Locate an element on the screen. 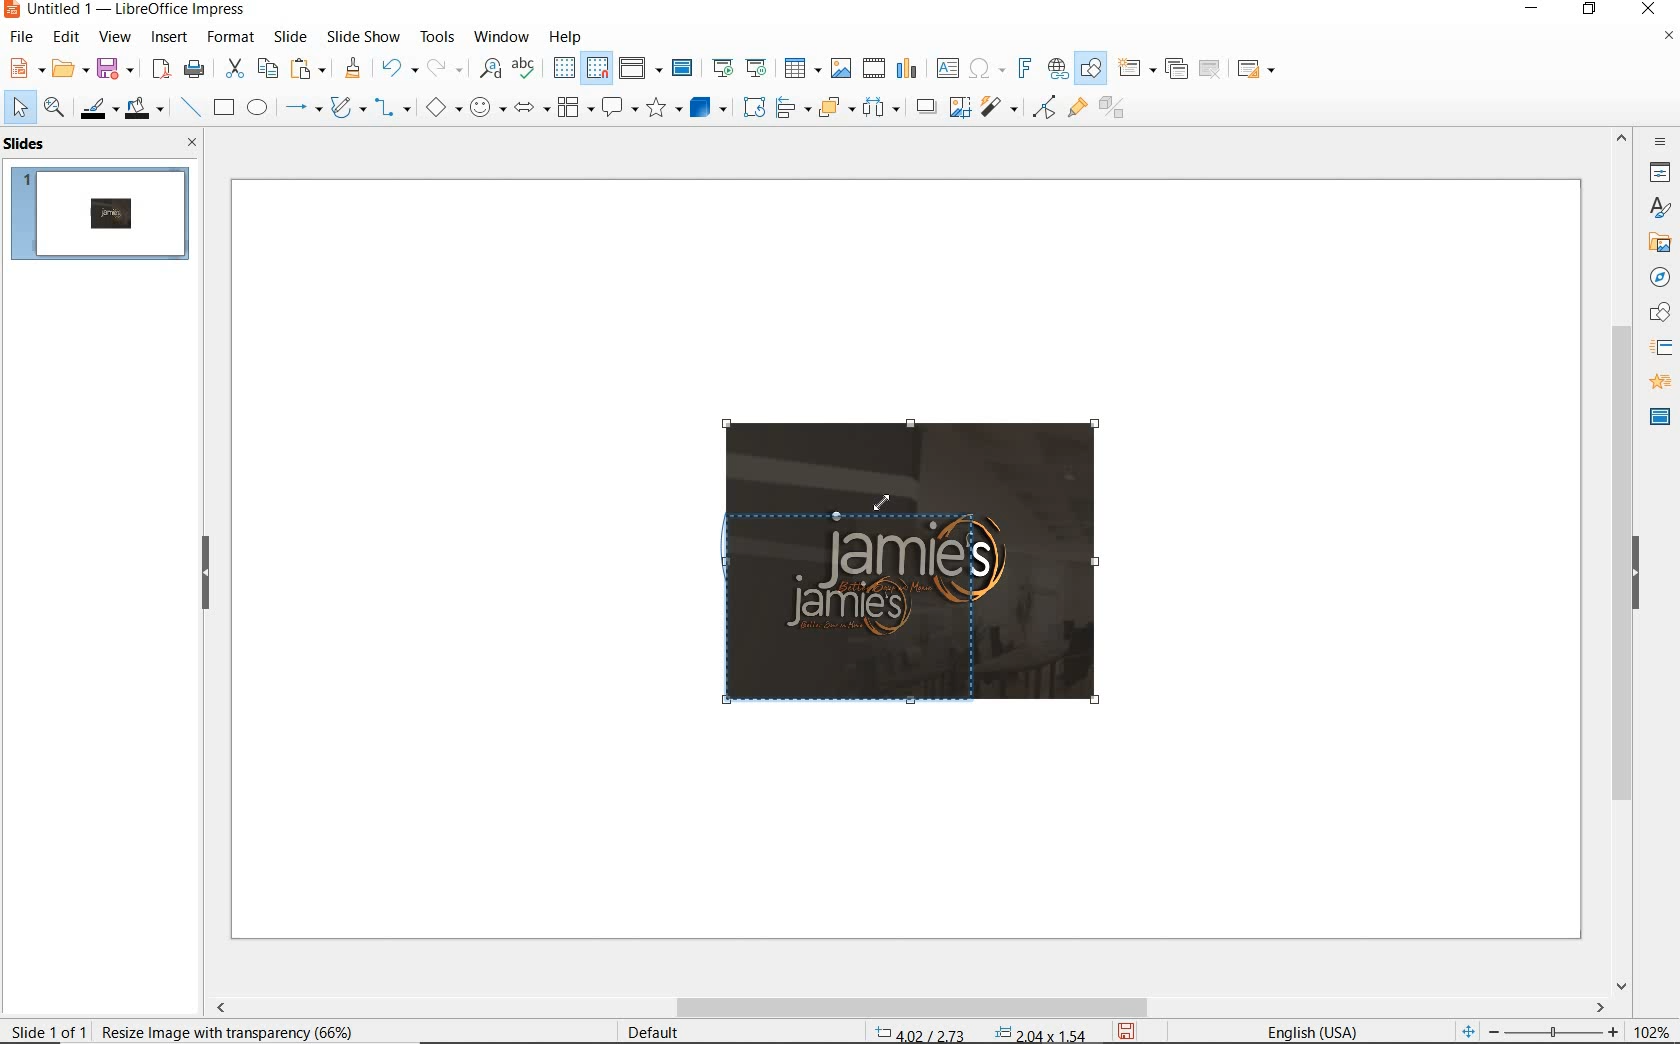 The image size is (1680, 1044). Cursor is located at coordinates (887, 506).